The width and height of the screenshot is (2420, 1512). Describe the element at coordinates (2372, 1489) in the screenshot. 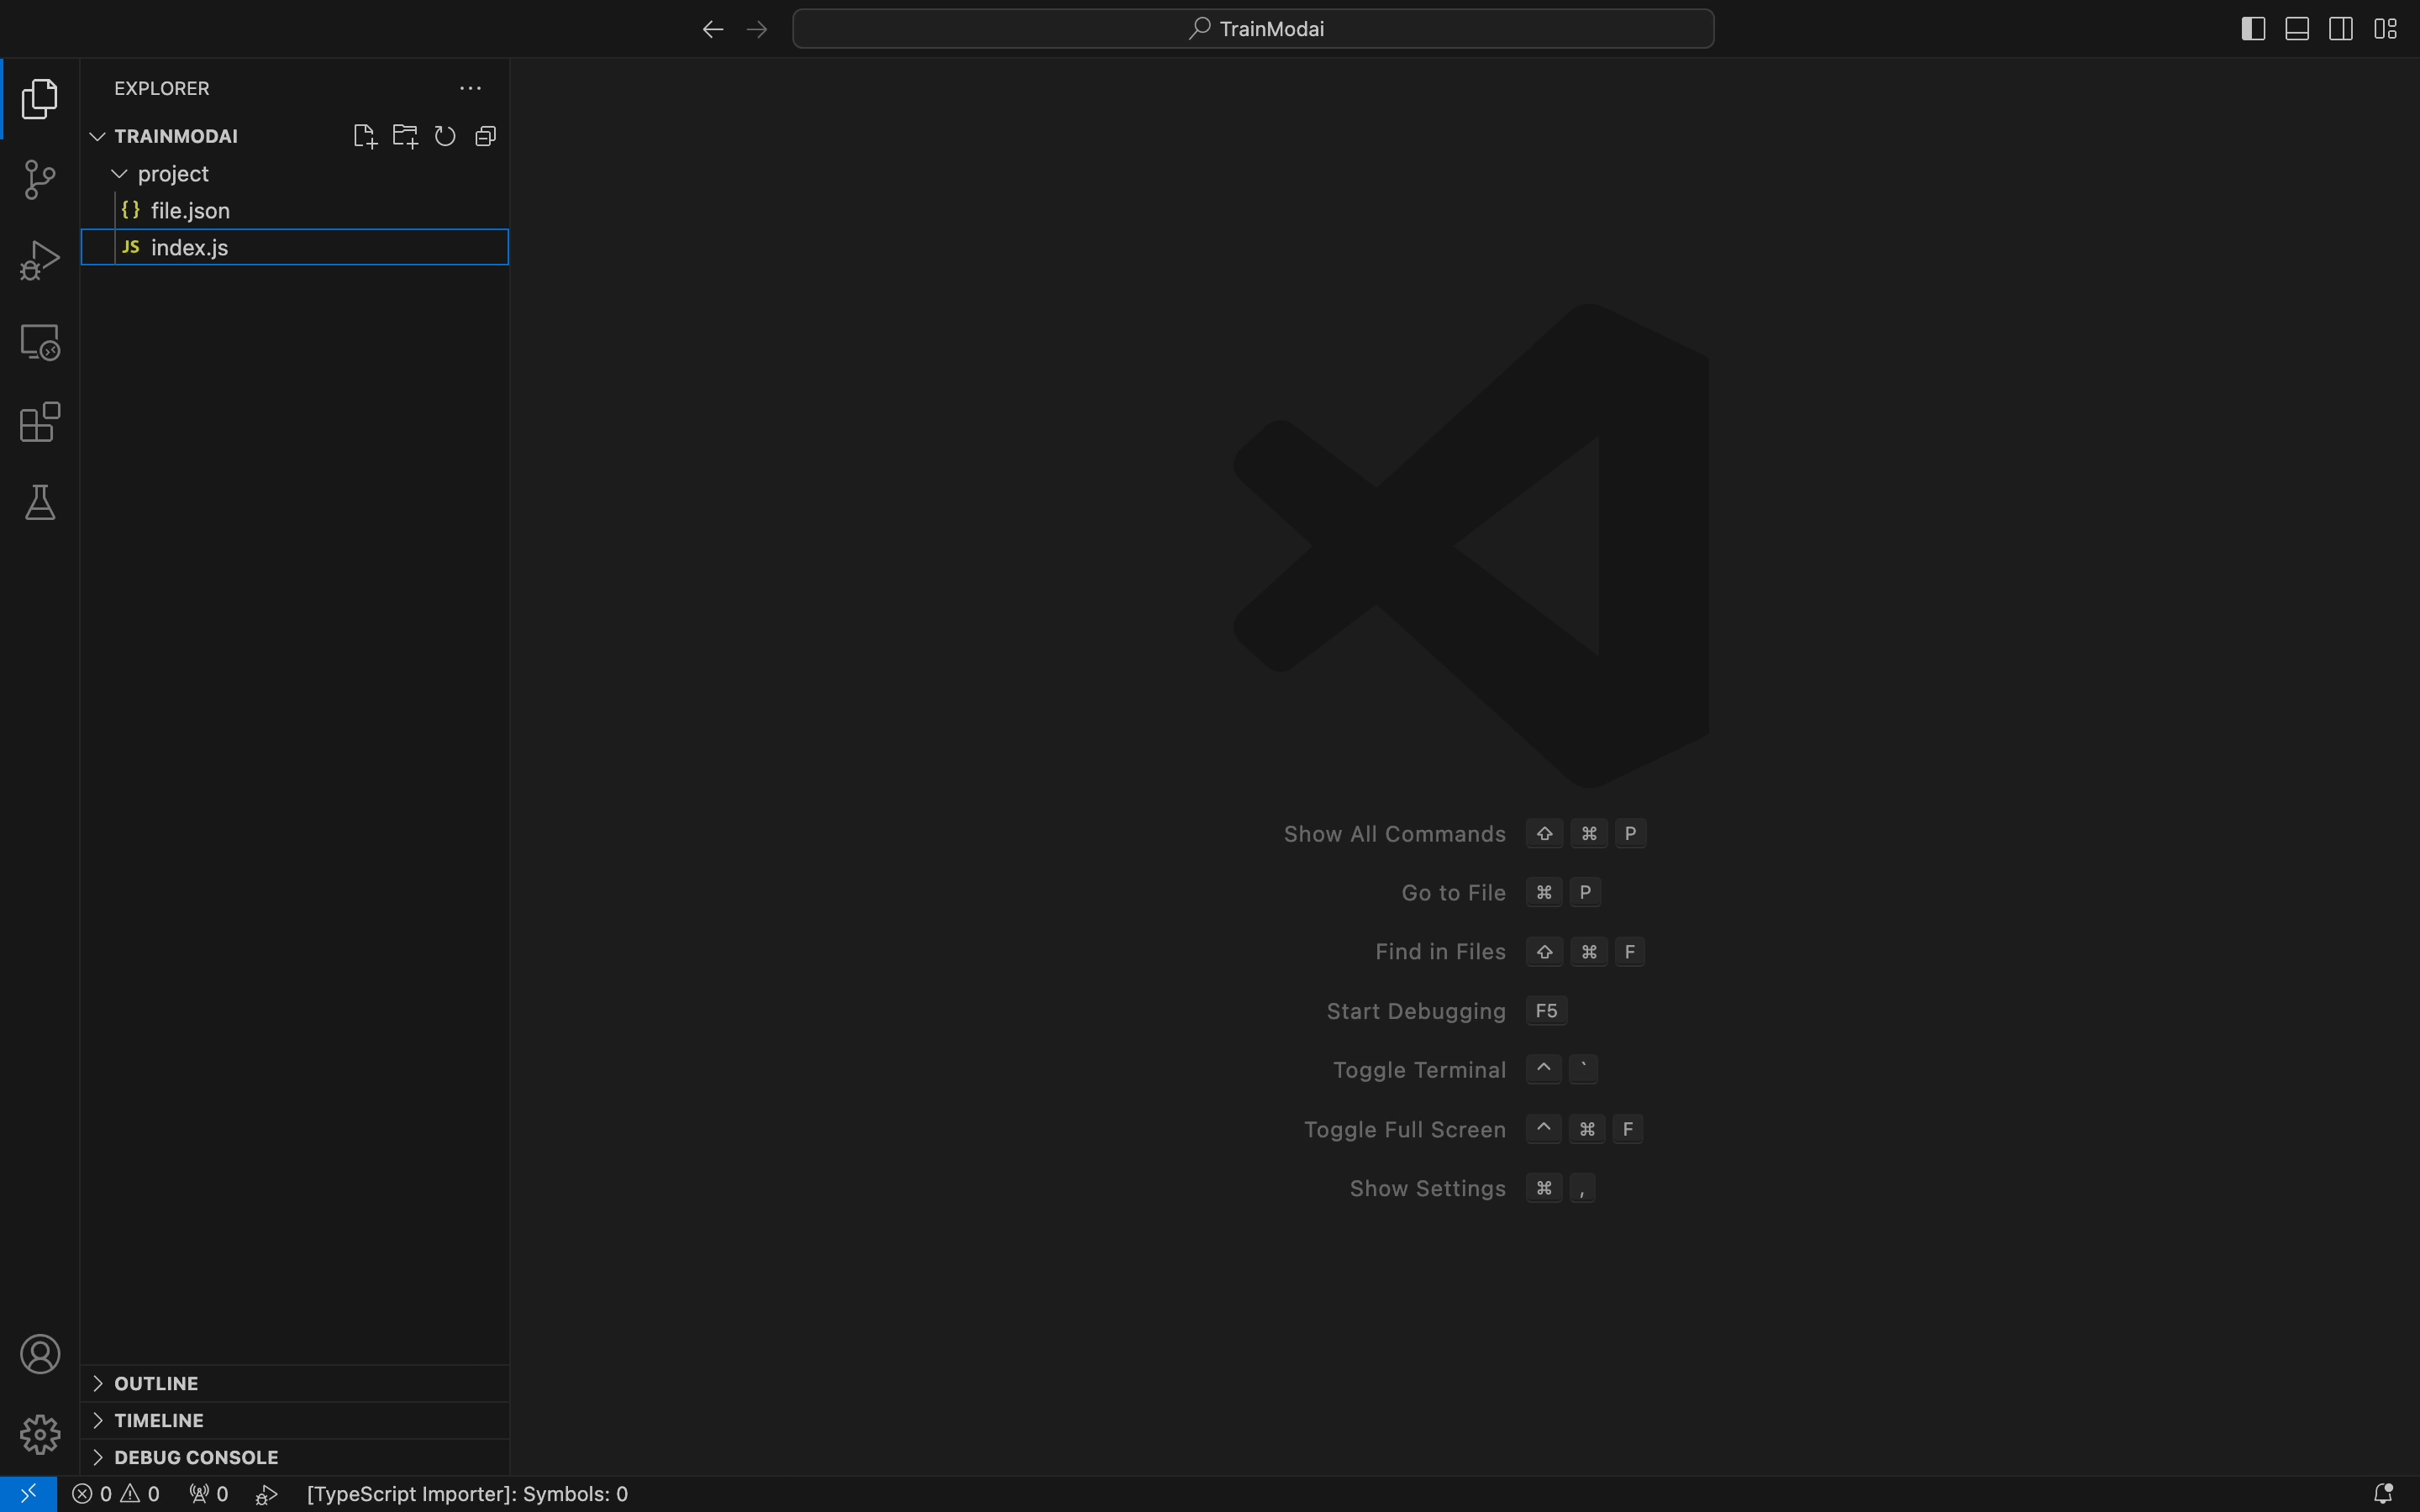

I see `notification` at that location.